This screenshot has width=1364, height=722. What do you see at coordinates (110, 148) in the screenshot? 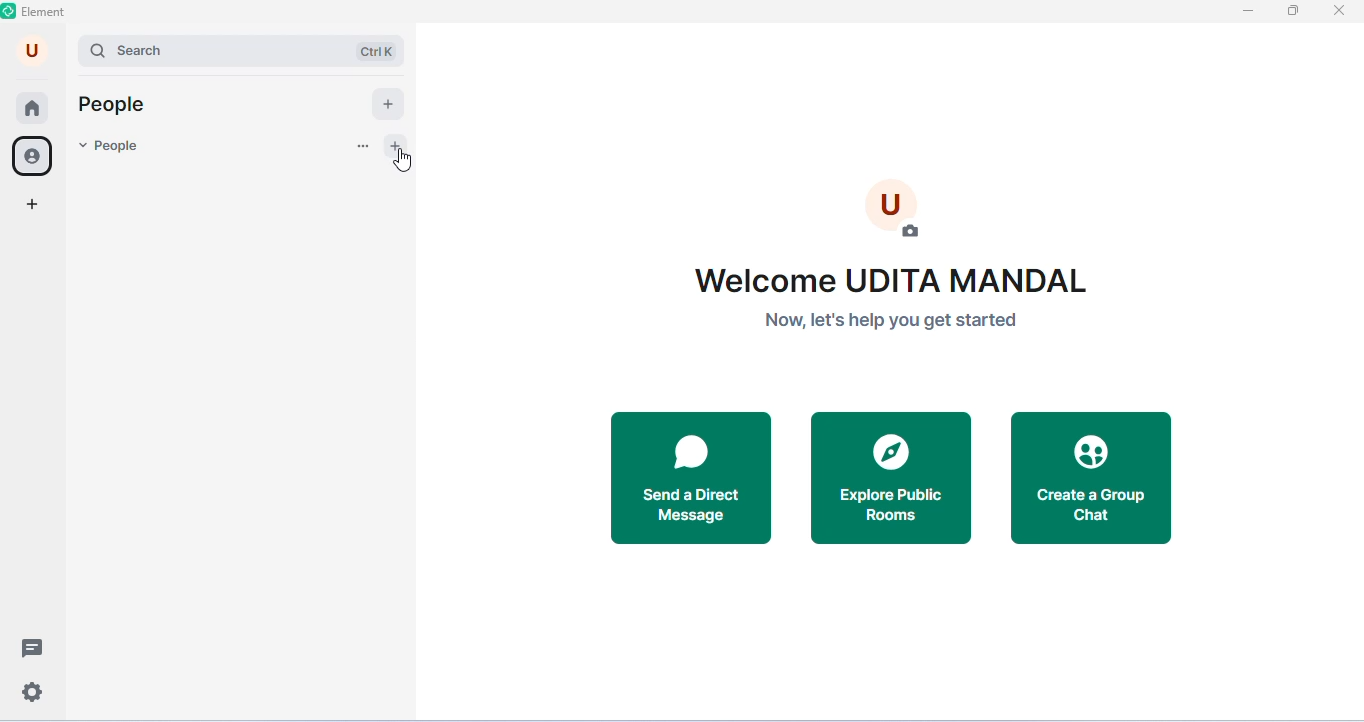
I see `people` at bounding box center [110, 148].